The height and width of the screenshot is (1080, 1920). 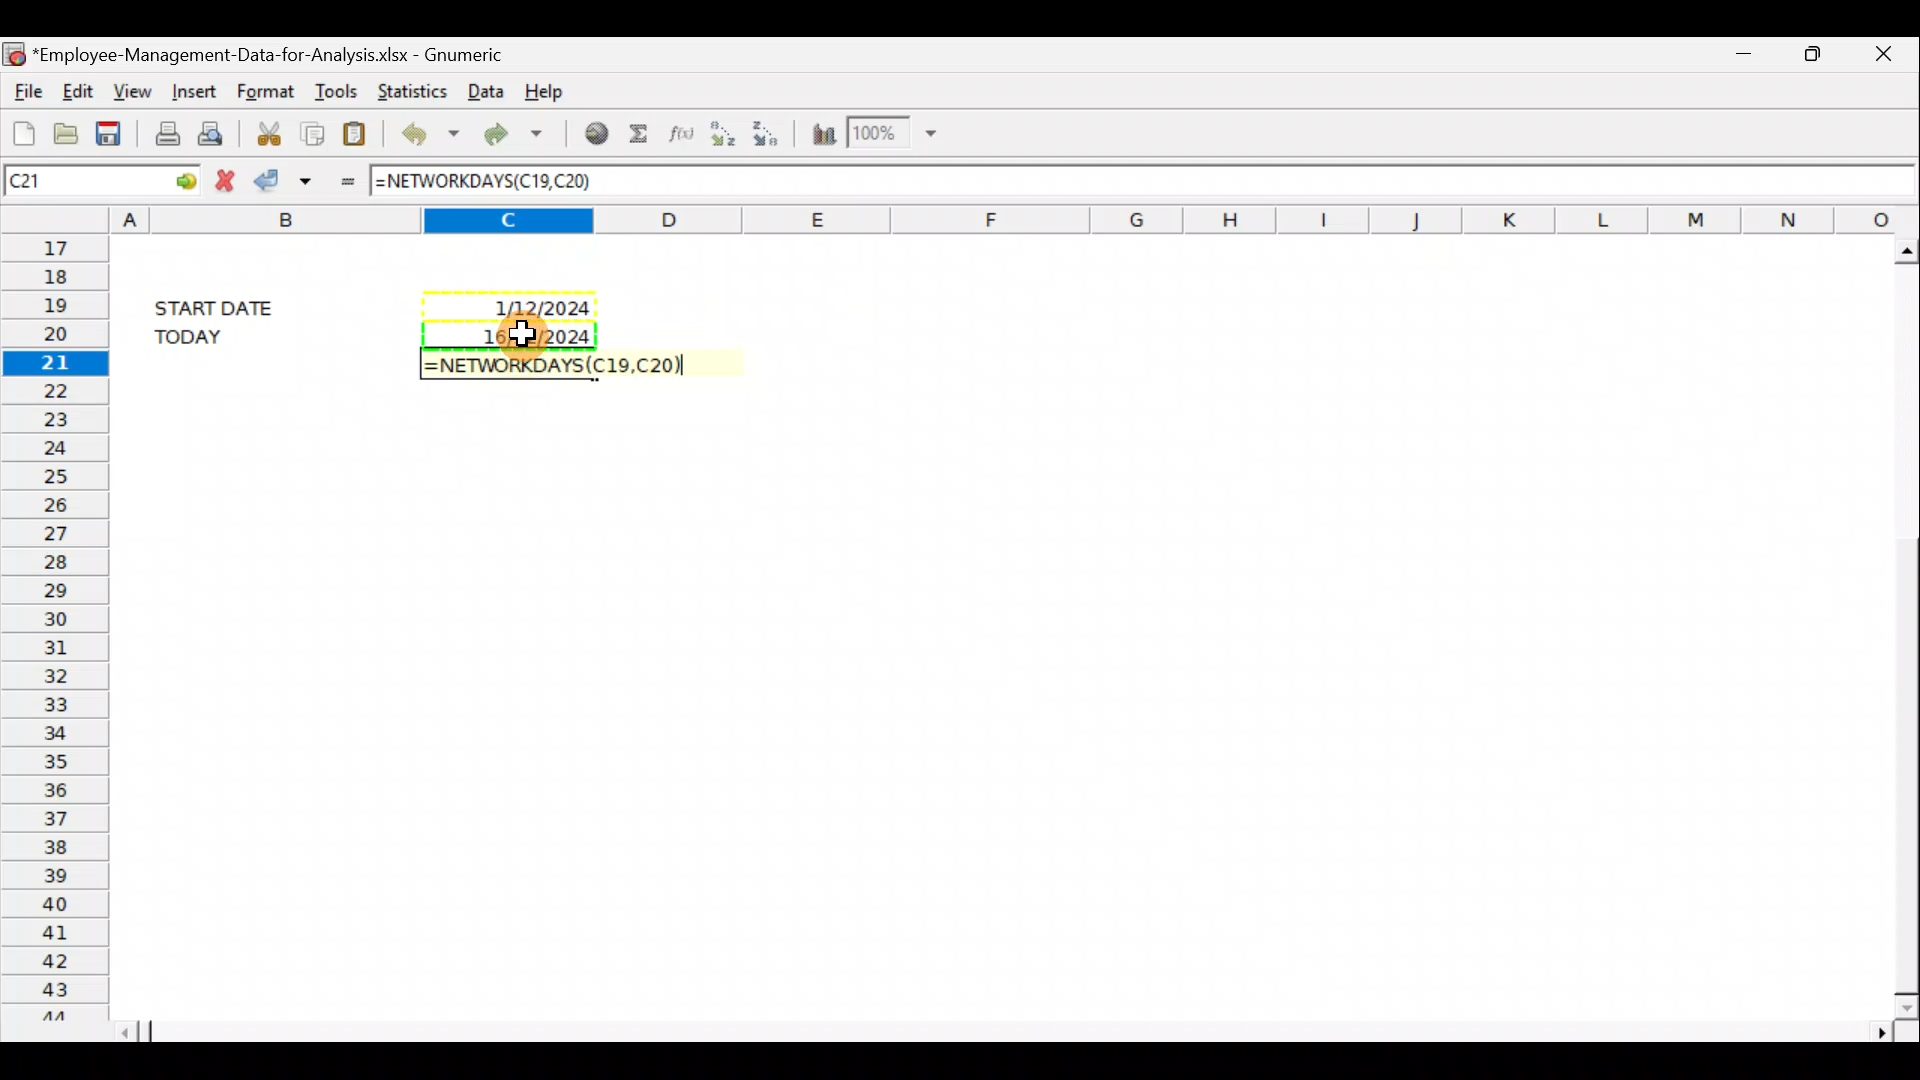 I want to click on Copy the selection, so click(x=315, y=131).